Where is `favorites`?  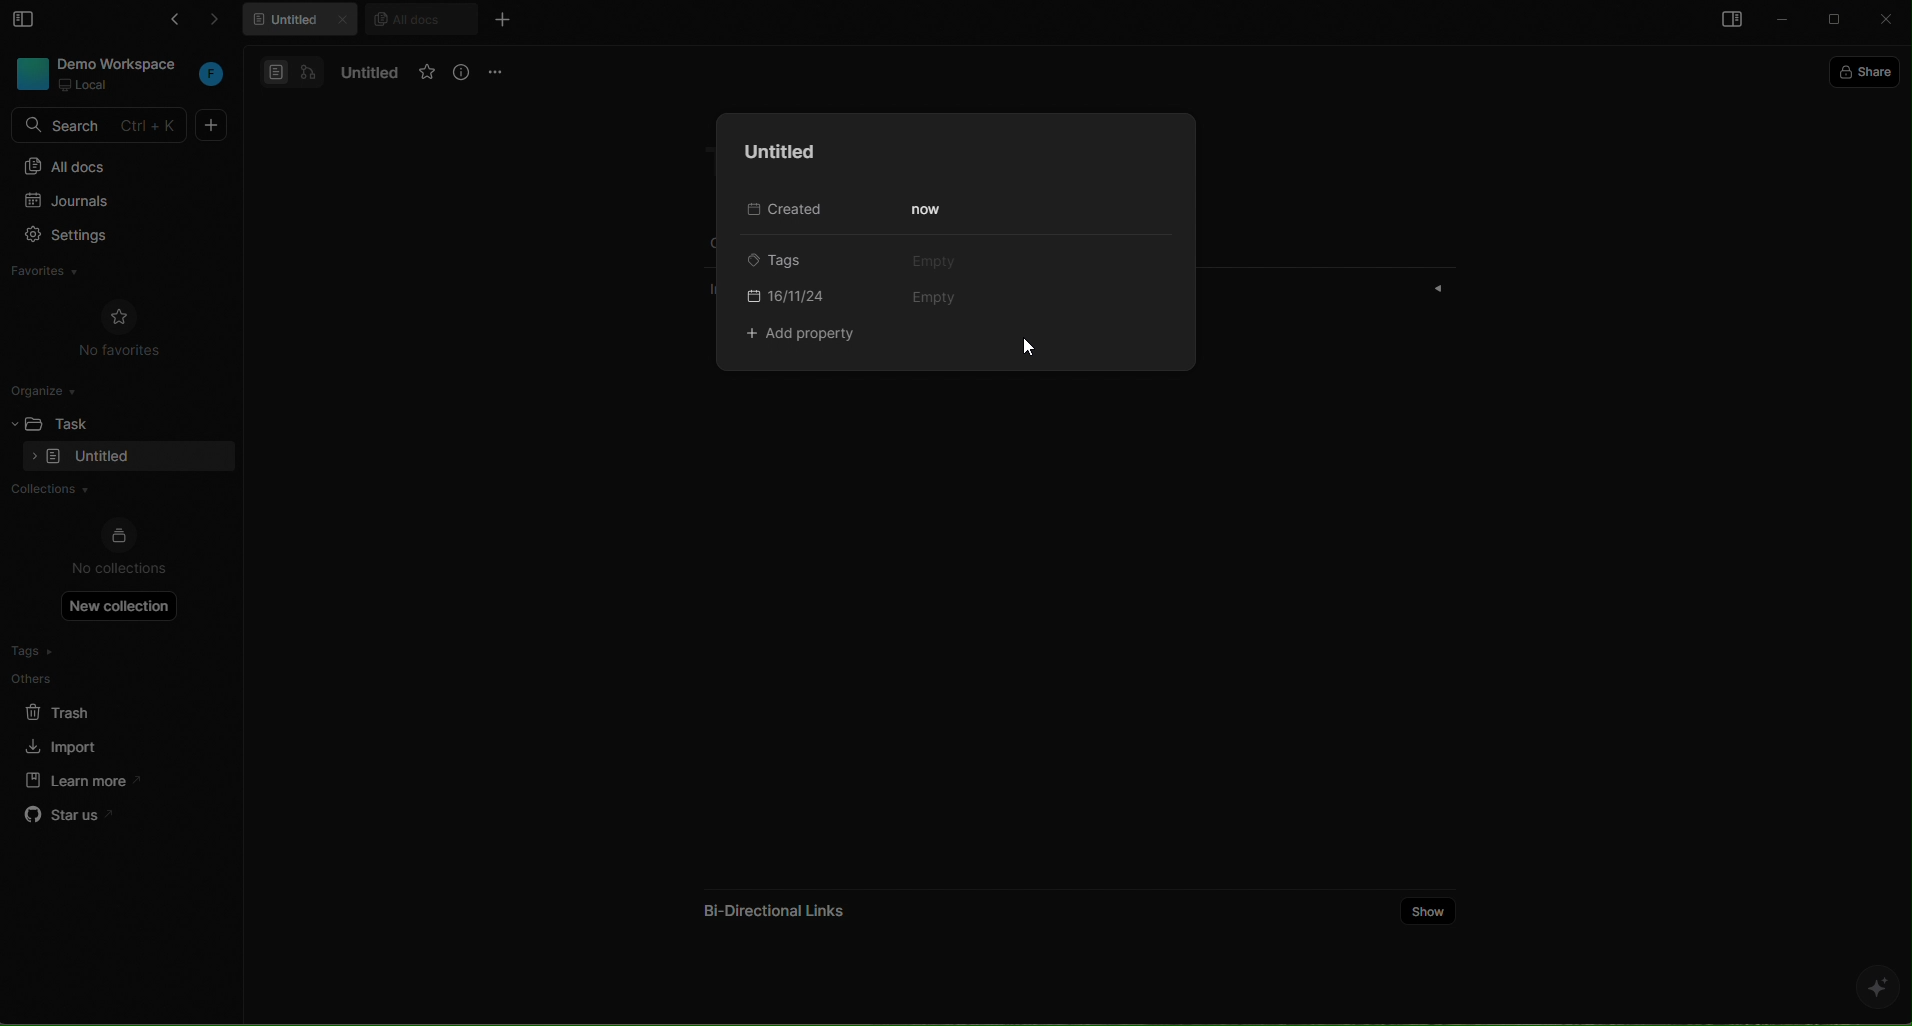
favorites is located at coordinates (427, 73).